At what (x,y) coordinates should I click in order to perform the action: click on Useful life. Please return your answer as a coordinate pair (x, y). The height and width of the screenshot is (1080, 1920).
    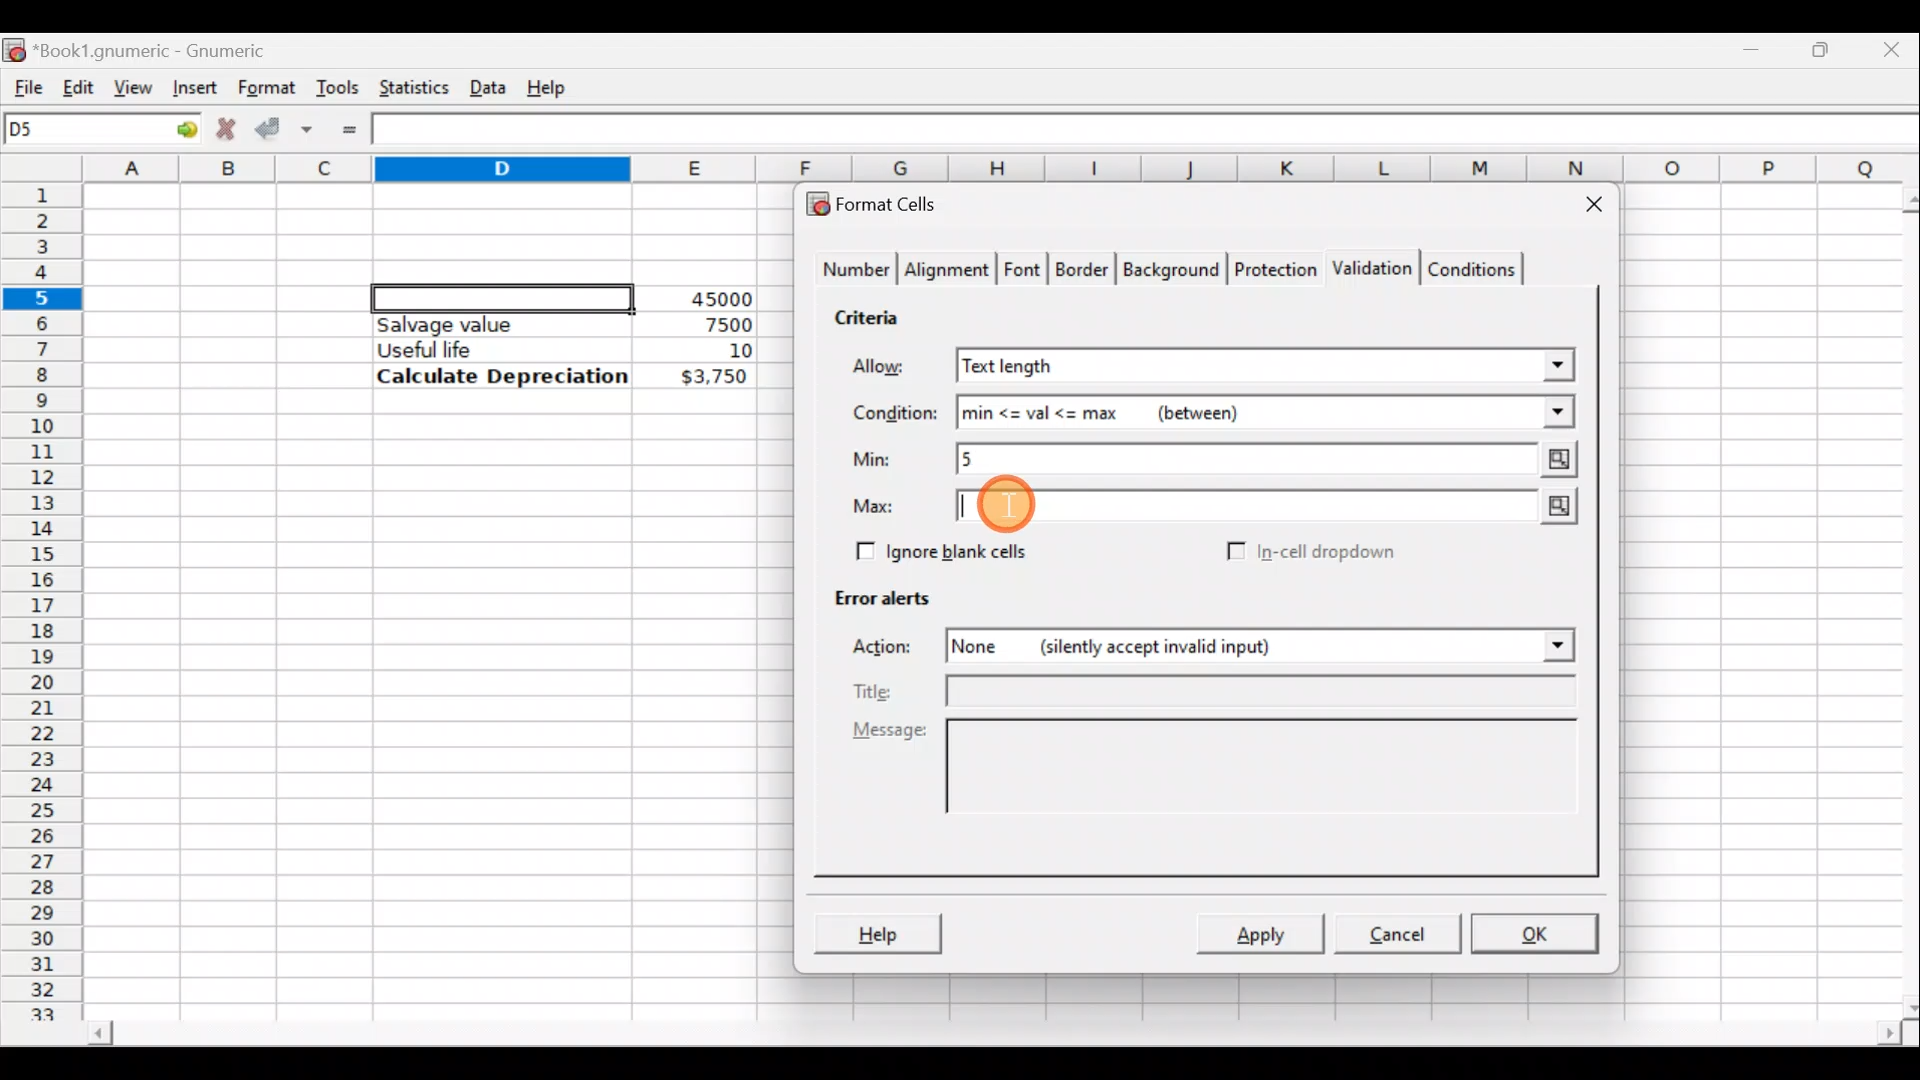
    Looking at the image, I should click on (491, 349).